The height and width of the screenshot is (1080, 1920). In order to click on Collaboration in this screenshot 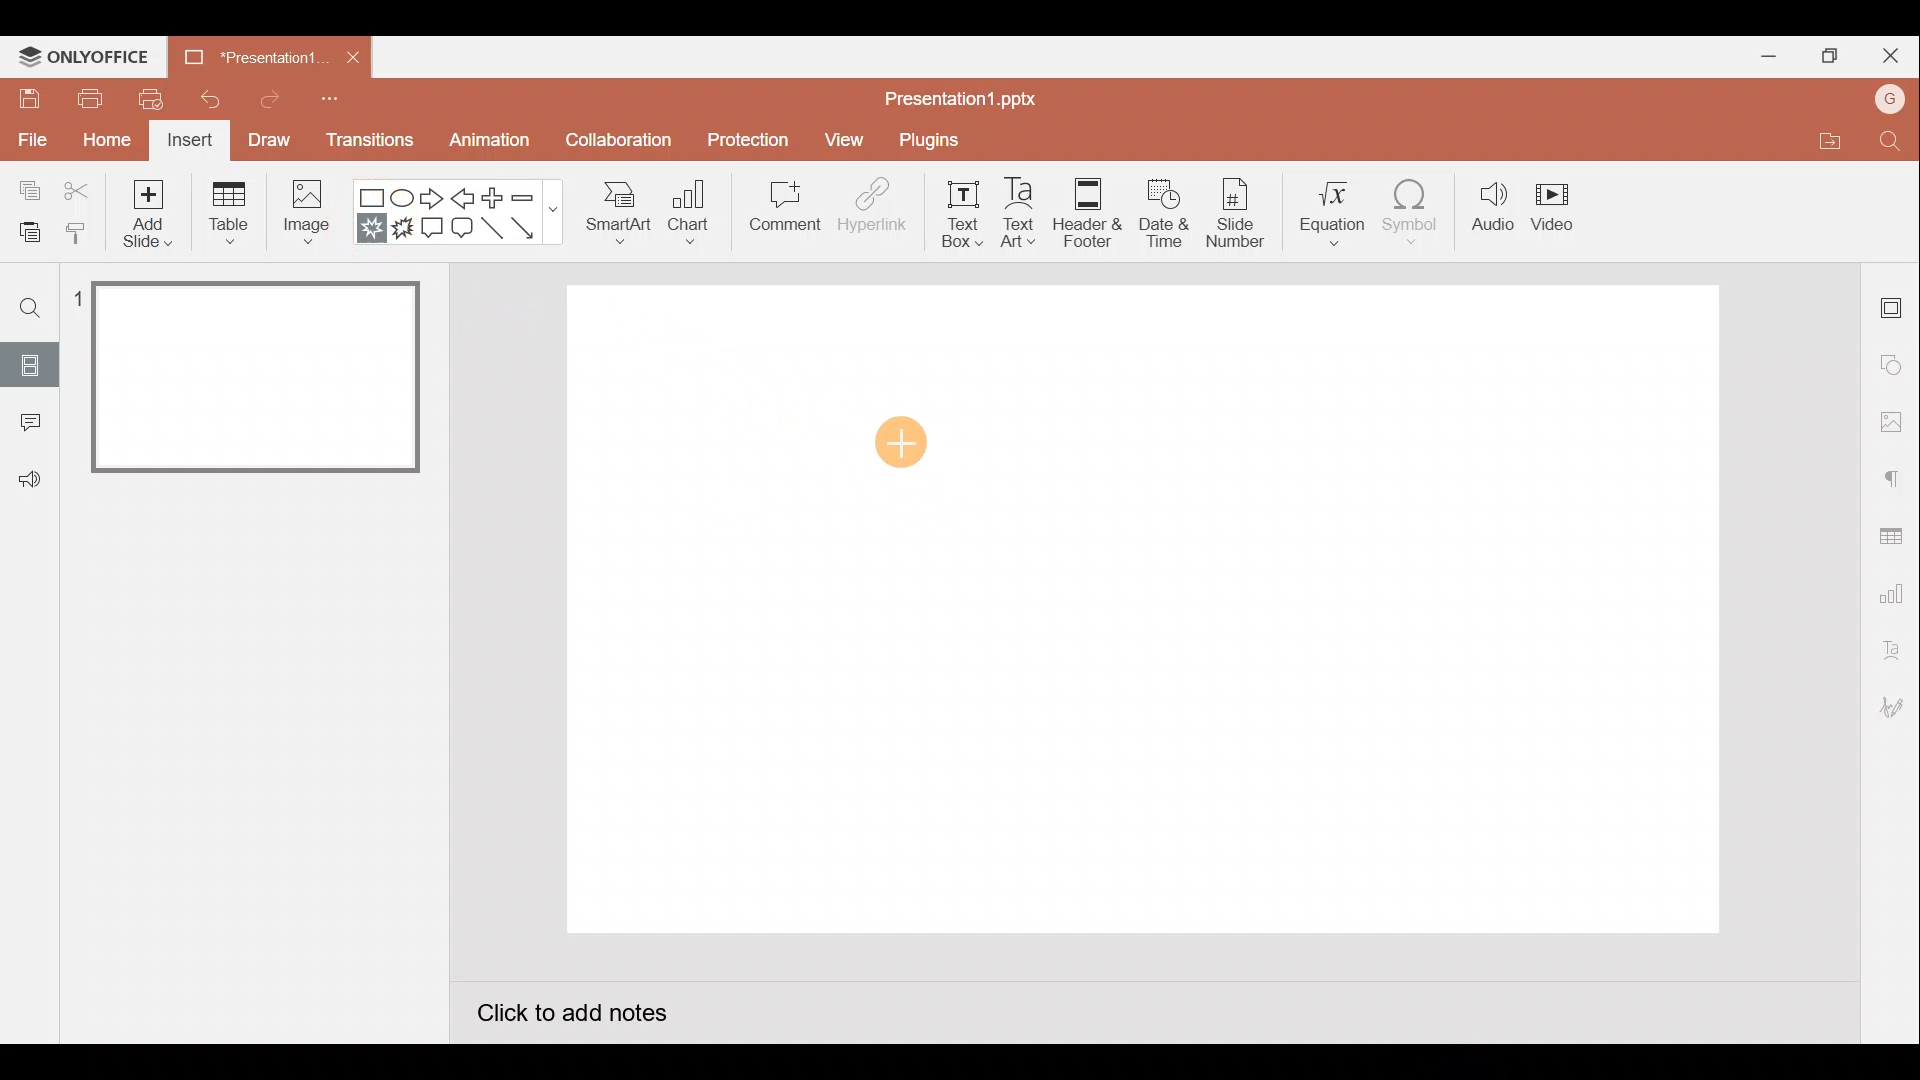, I will do `click(614, 140)`.